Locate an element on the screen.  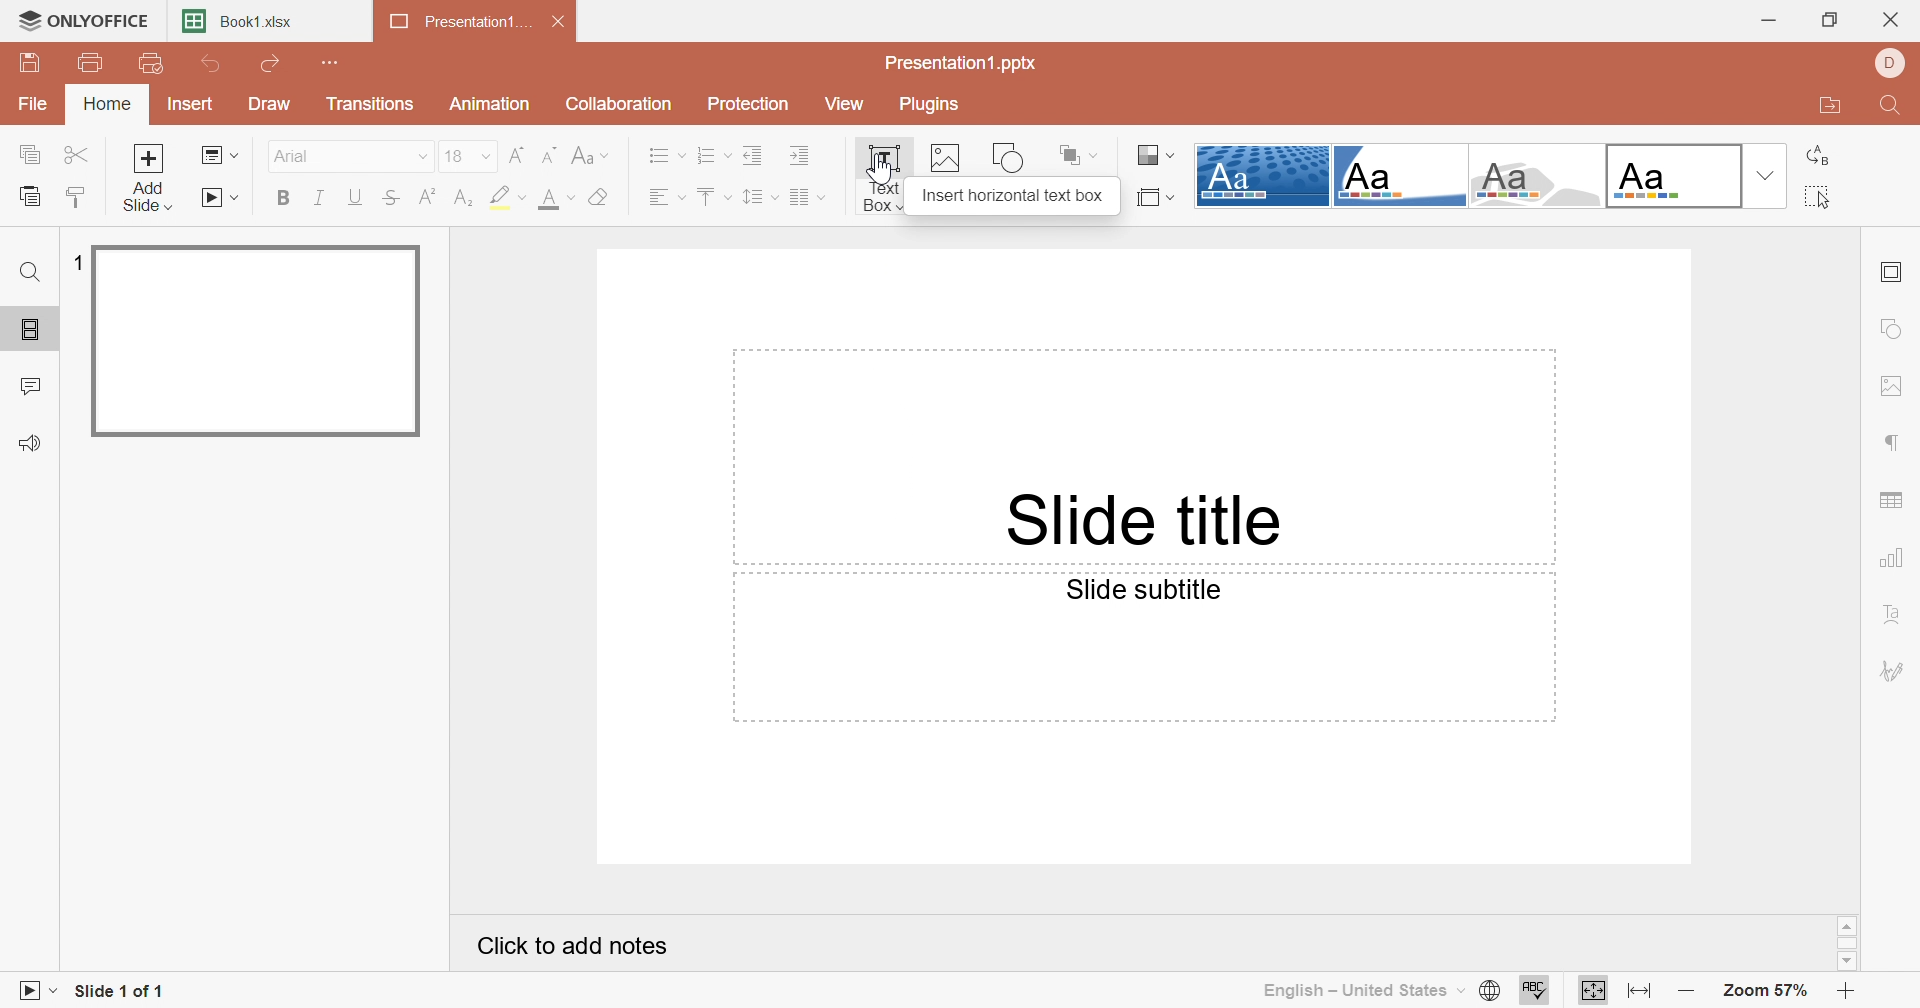
Restore down is located at coordinates (1830, 17).